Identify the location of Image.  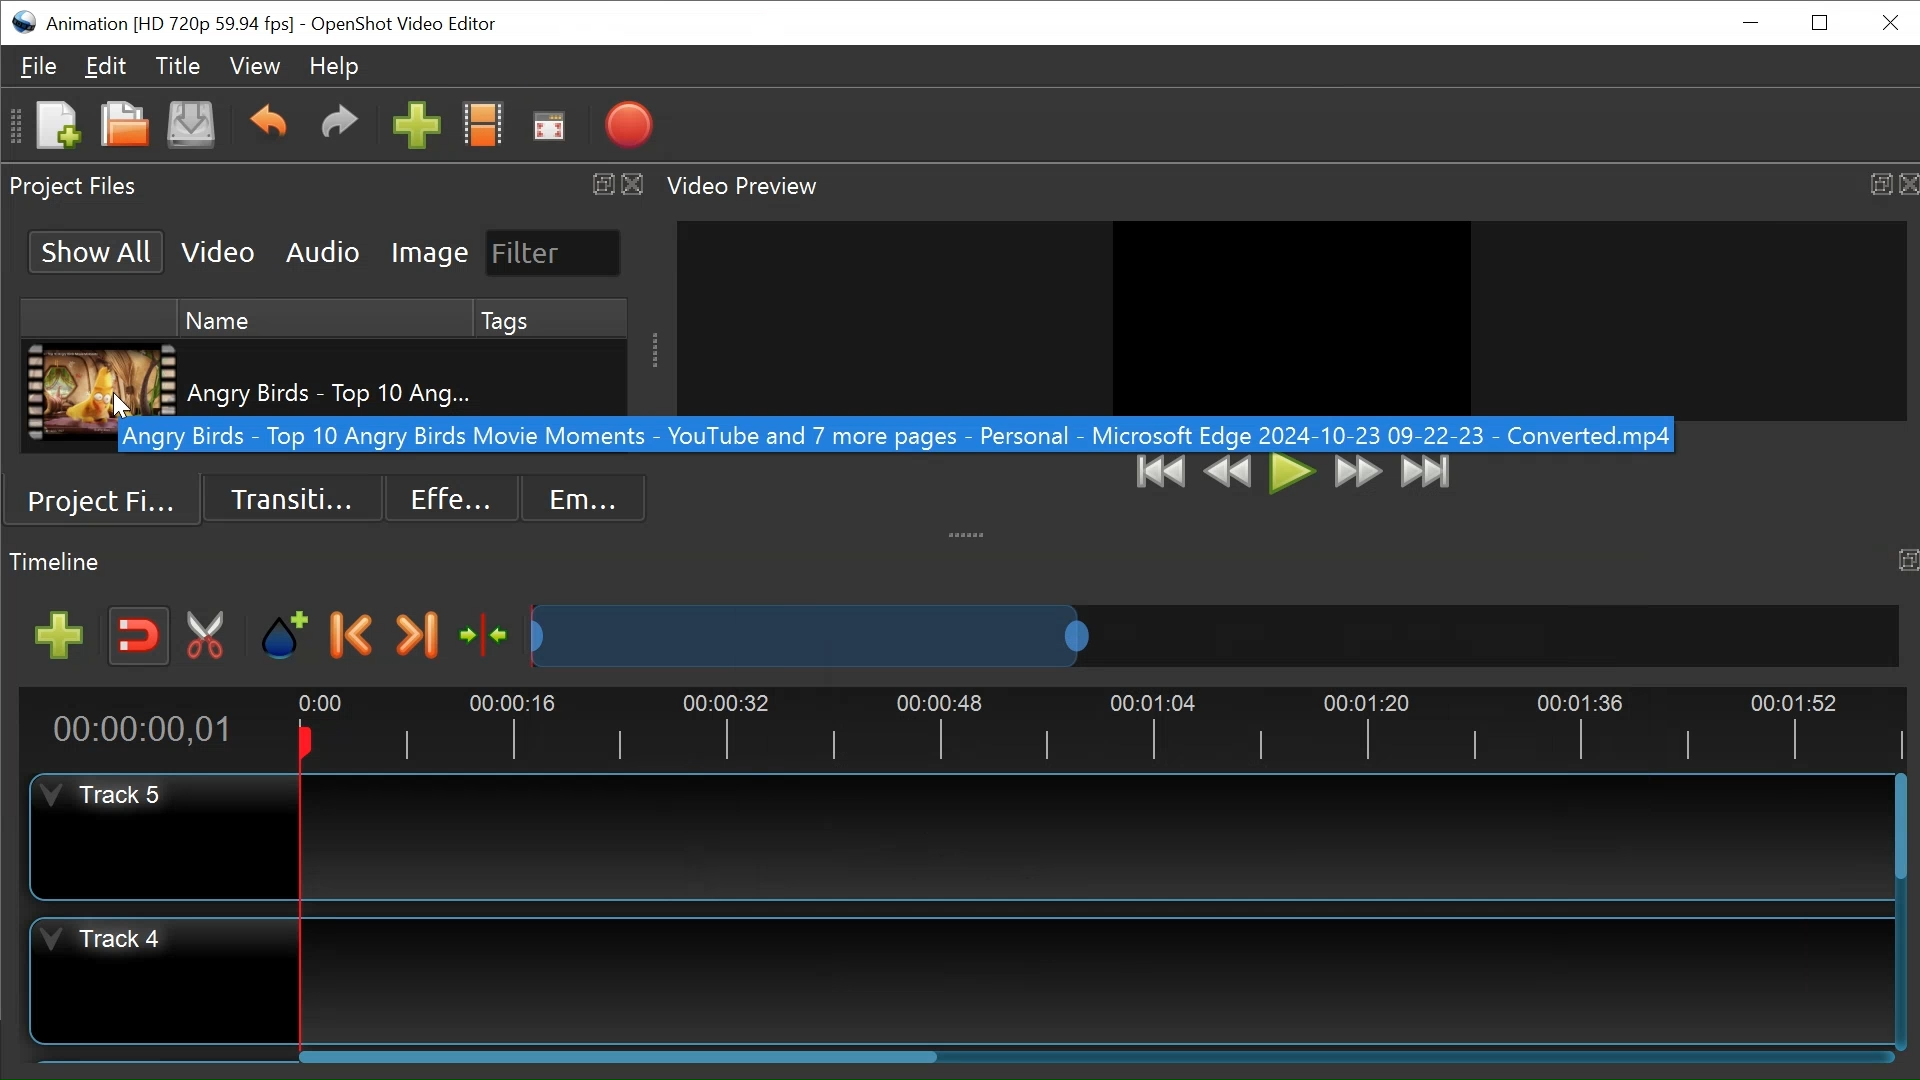
(430, 252).